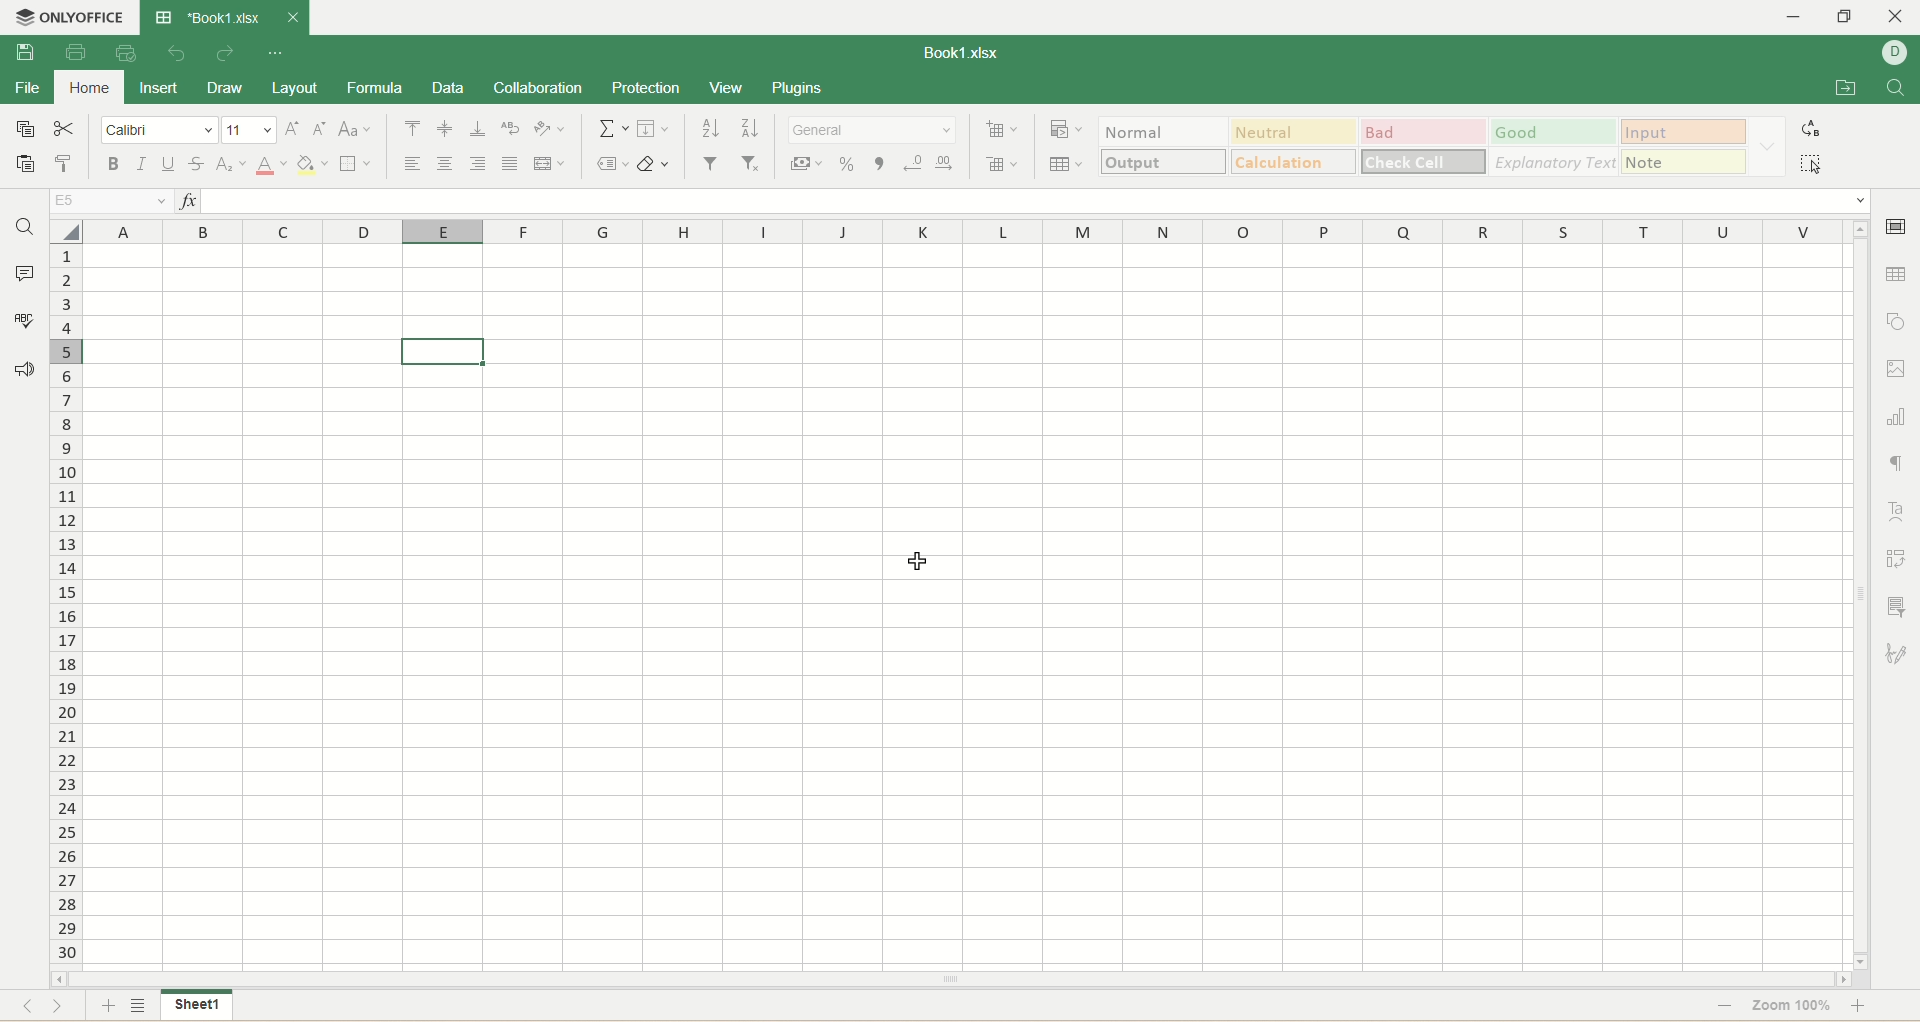 This screenshot has height=1022, width=1920. I want to click on good, so click(1551, 133).